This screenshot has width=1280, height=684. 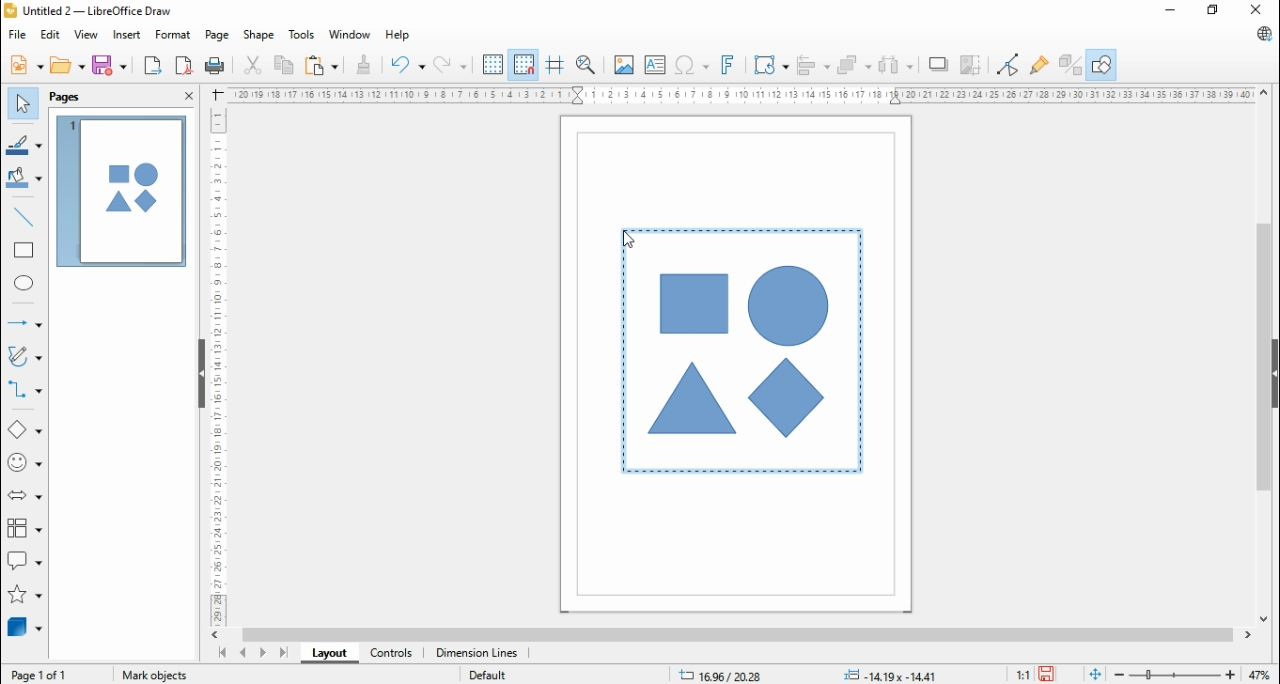 I want to click on snap to grids, so click(x=523, y=64).